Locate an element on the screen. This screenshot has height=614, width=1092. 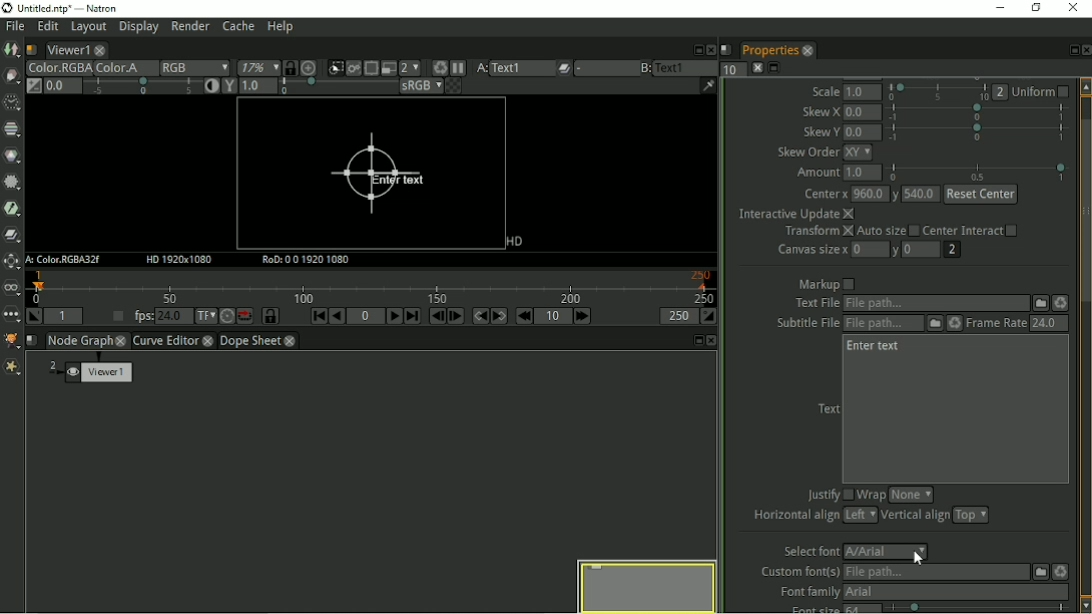
close is located at coordinates (209, 342).